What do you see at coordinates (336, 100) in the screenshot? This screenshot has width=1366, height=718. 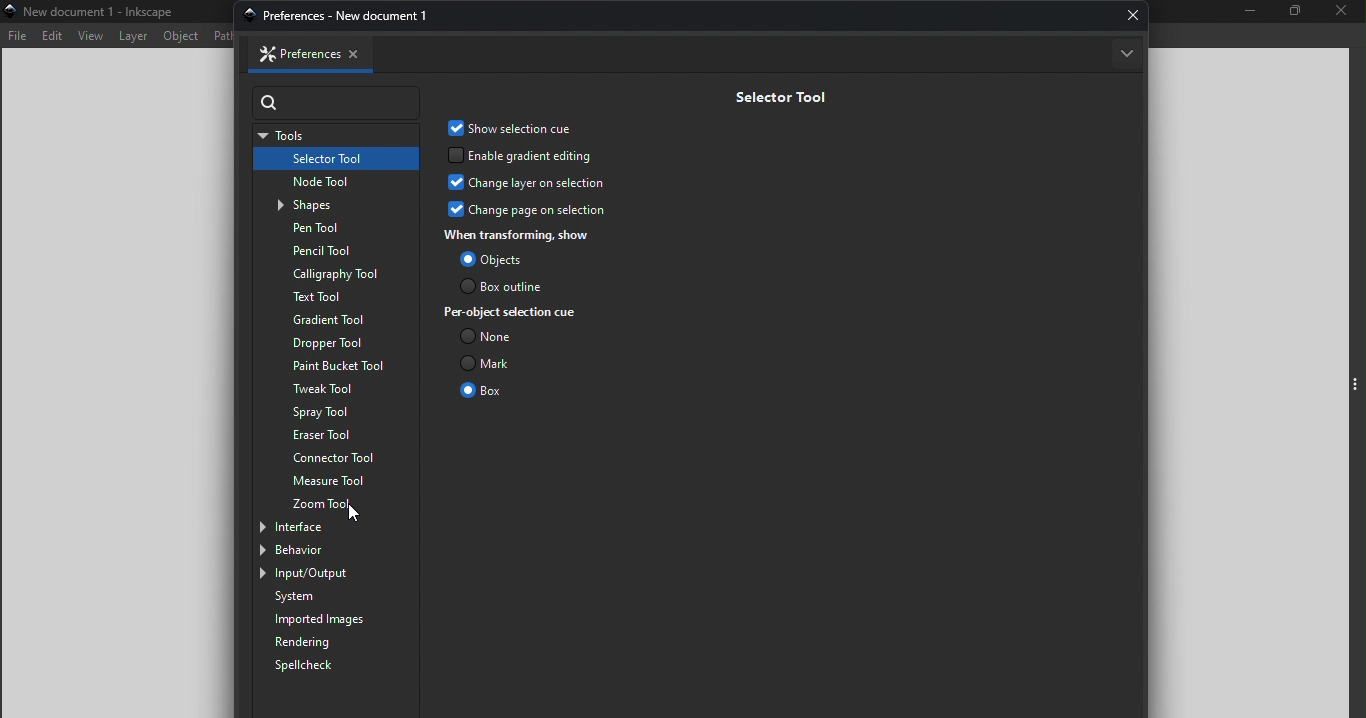 I see `Search bar` at bounding box center [336, 100].